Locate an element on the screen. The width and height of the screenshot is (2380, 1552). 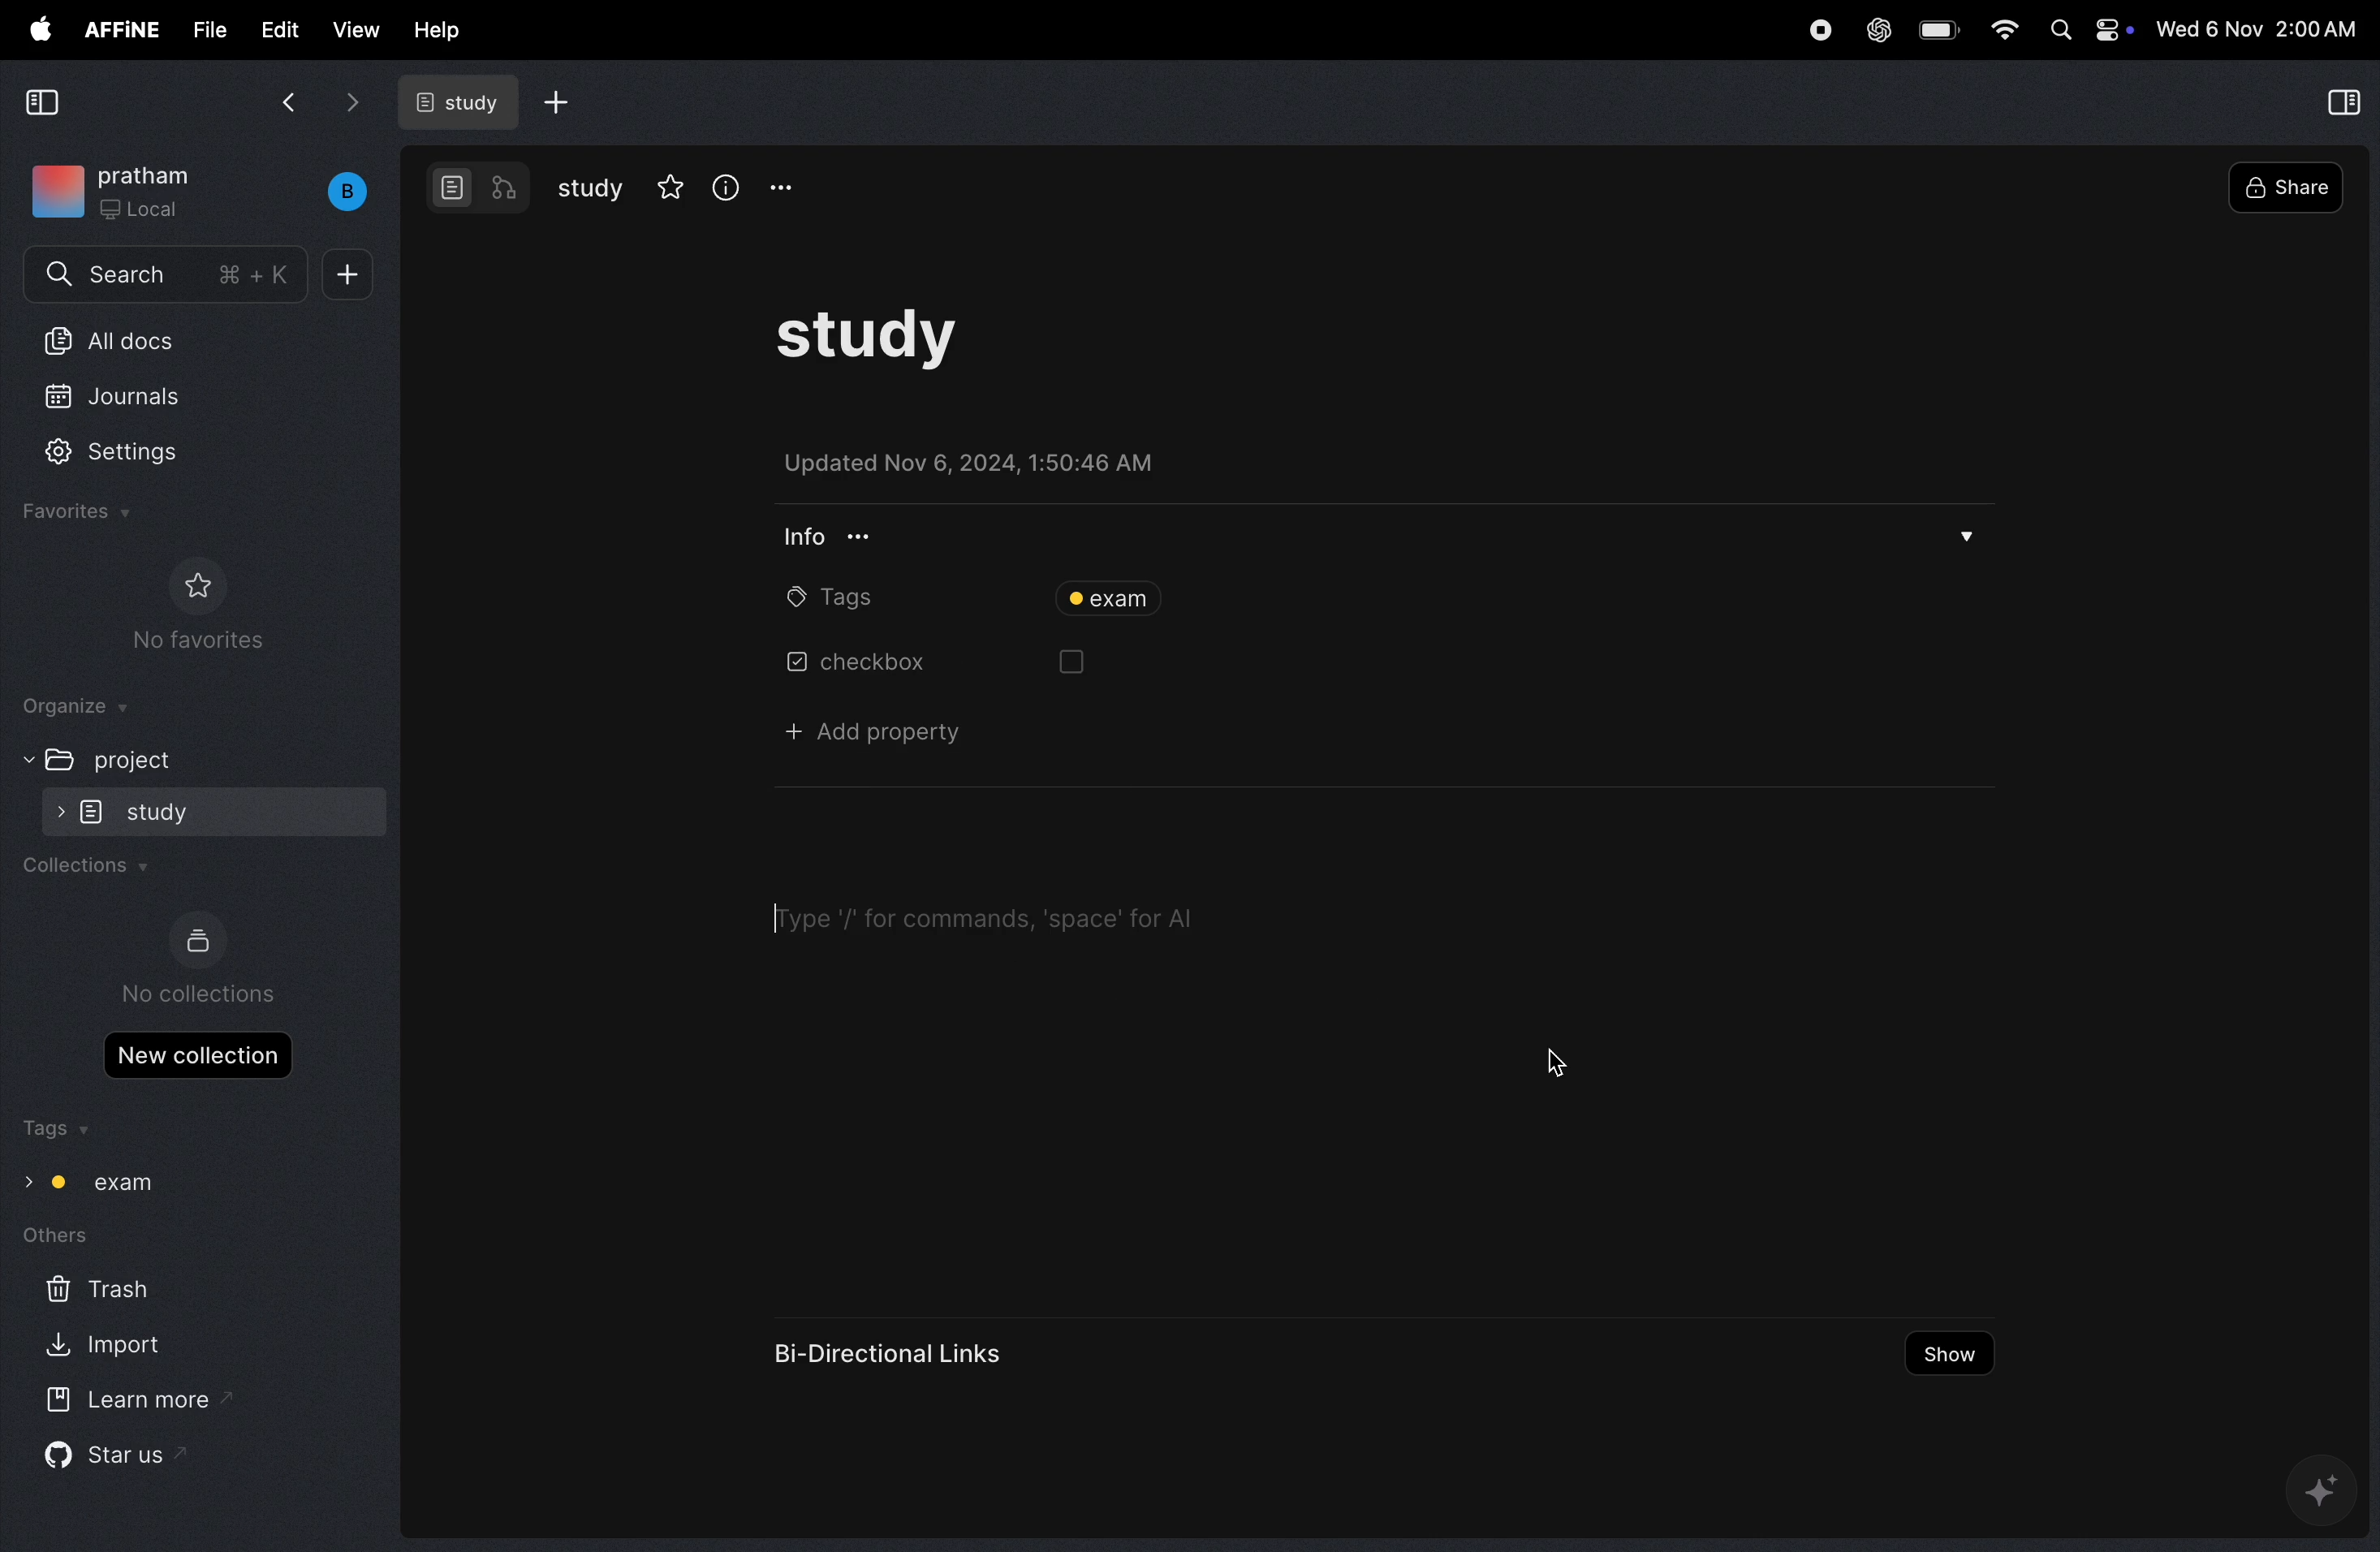
new collections is located at coordinates (200, 1059).